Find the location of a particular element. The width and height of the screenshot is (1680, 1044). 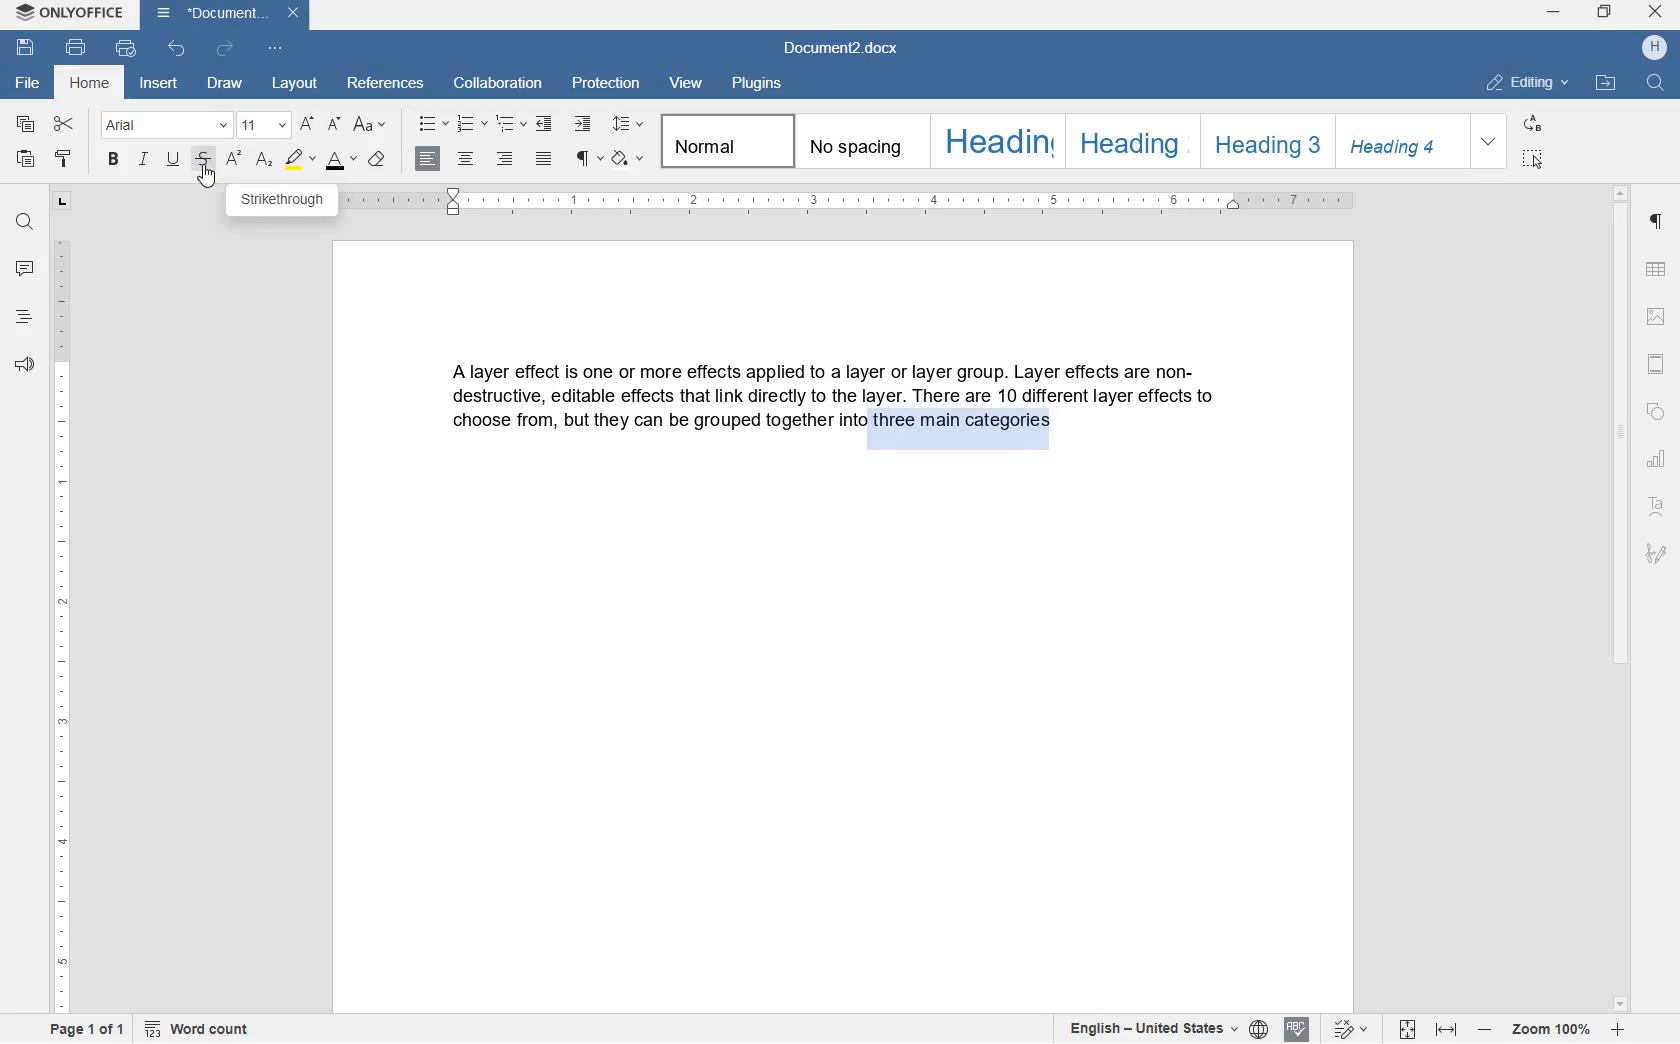

heading 2 is located at coordinates (1129, 142).